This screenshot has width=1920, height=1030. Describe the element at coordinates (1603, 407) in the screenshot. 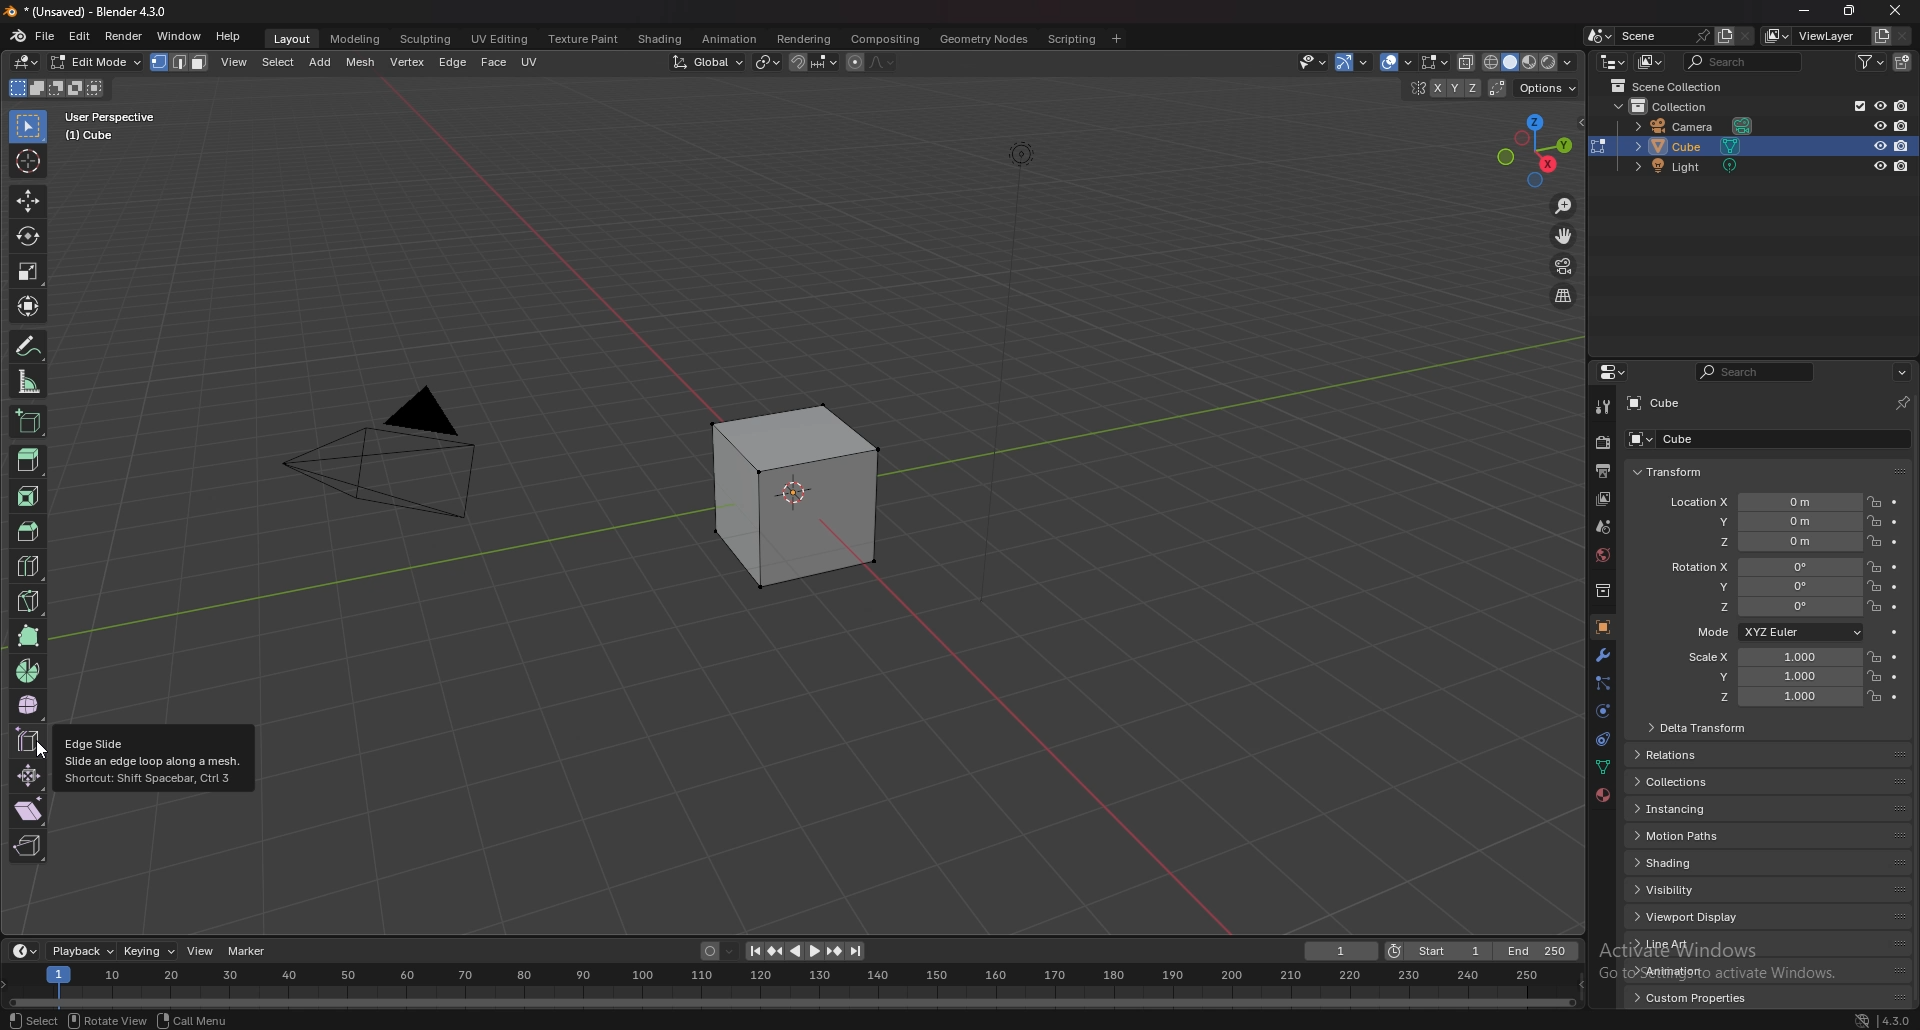

I see `tool` at that location.